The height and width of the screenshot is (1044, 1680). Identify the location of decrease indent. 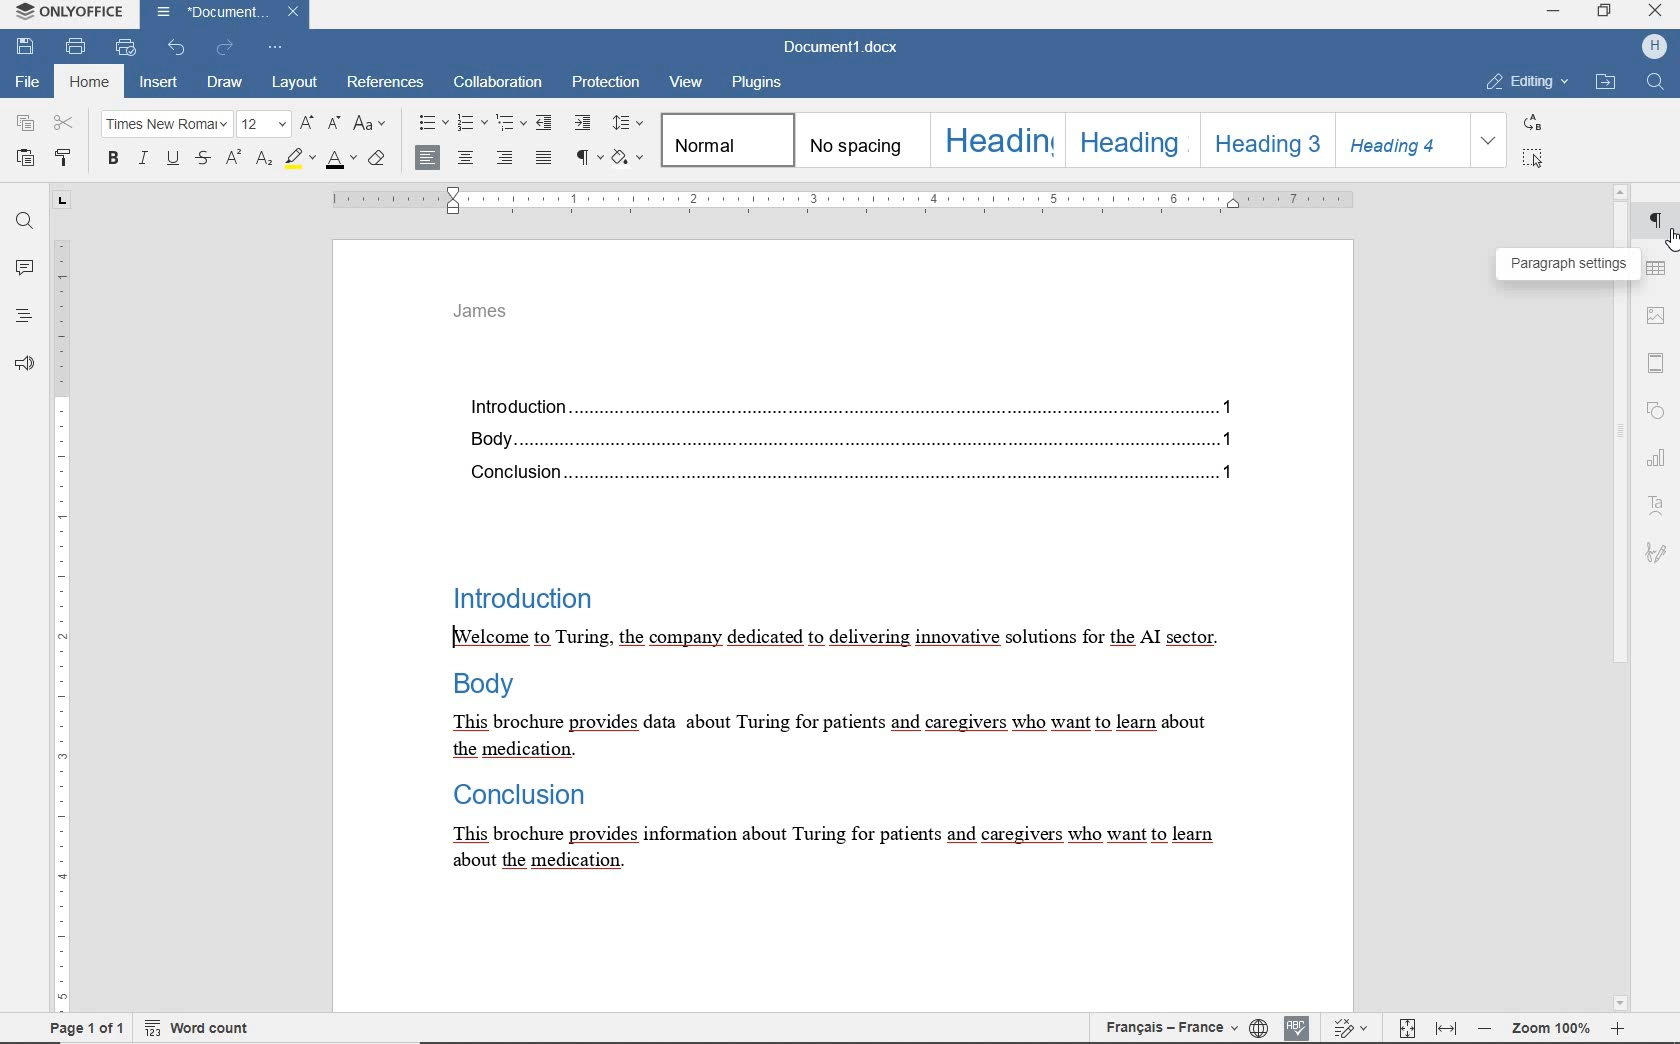
(545, 123).